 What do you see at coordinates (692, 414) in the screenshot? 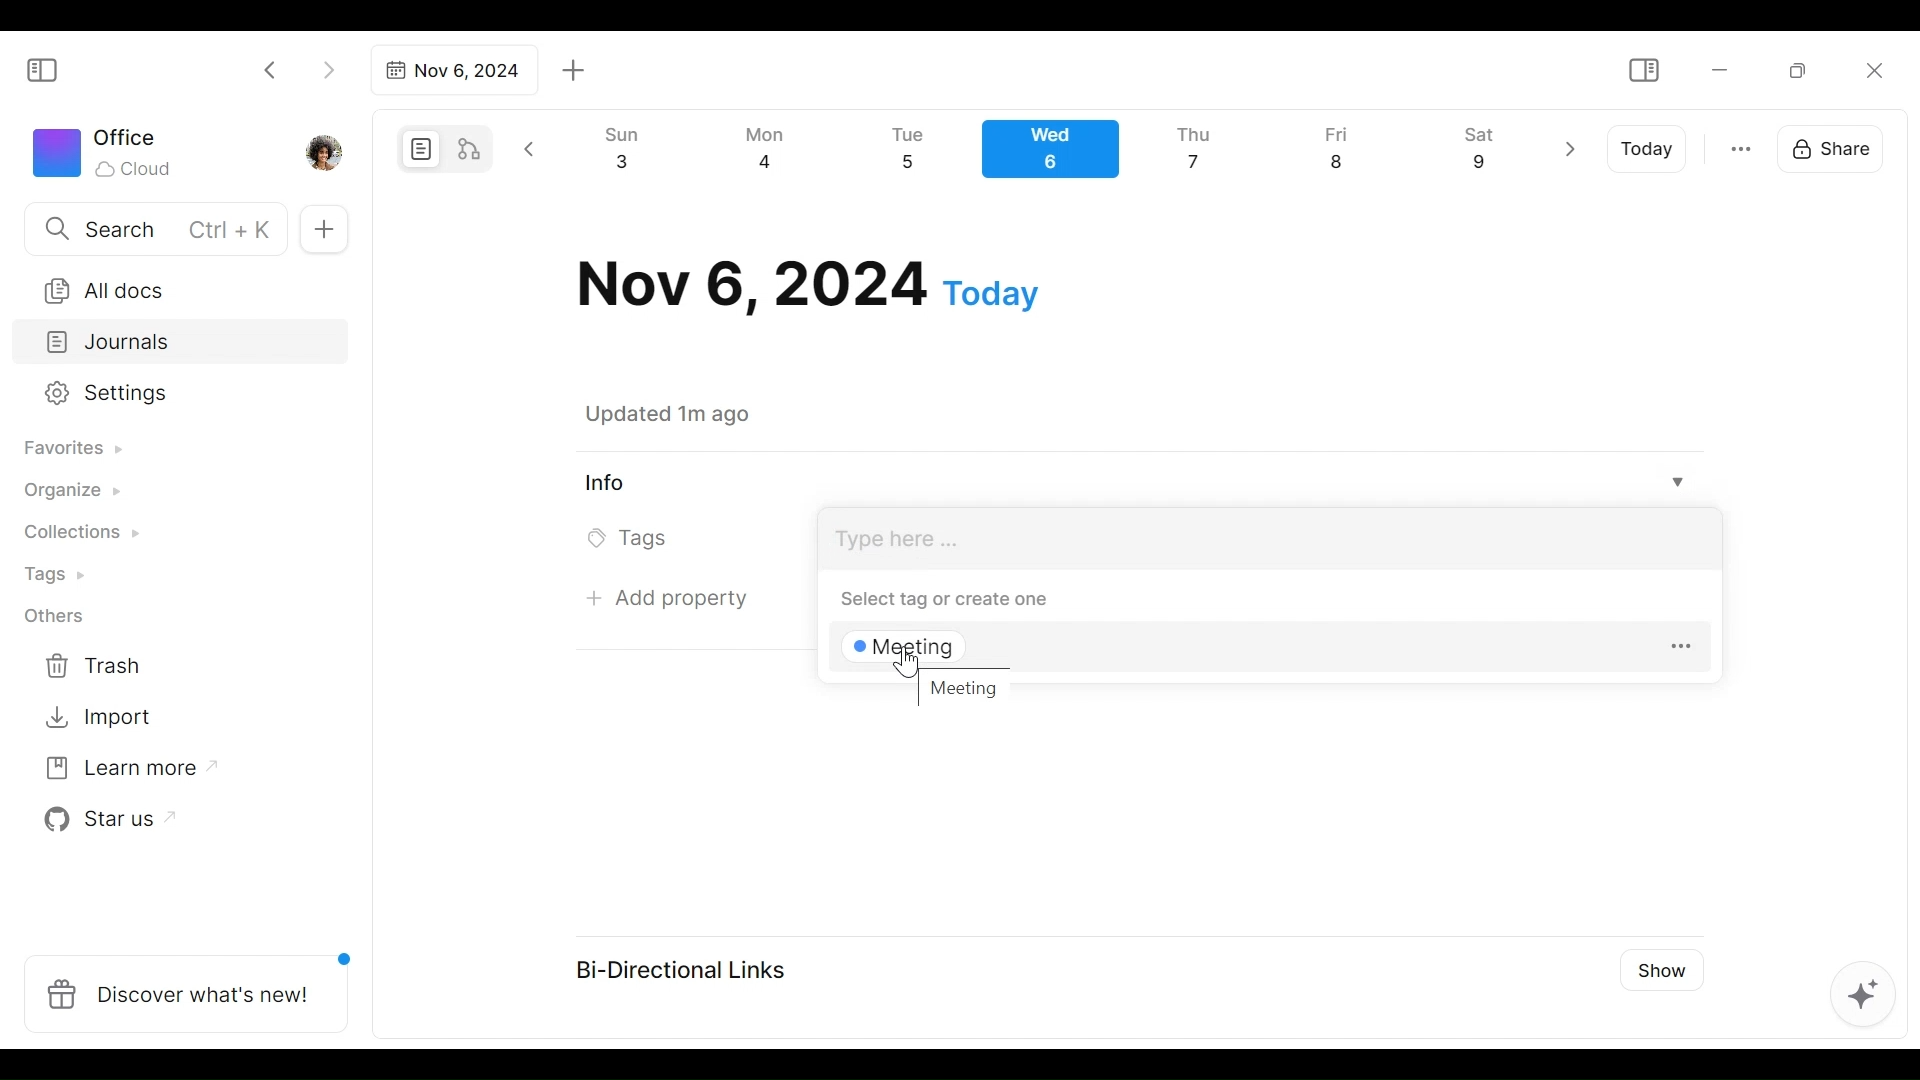
I see `Saved` at bounding box center [692, 414].